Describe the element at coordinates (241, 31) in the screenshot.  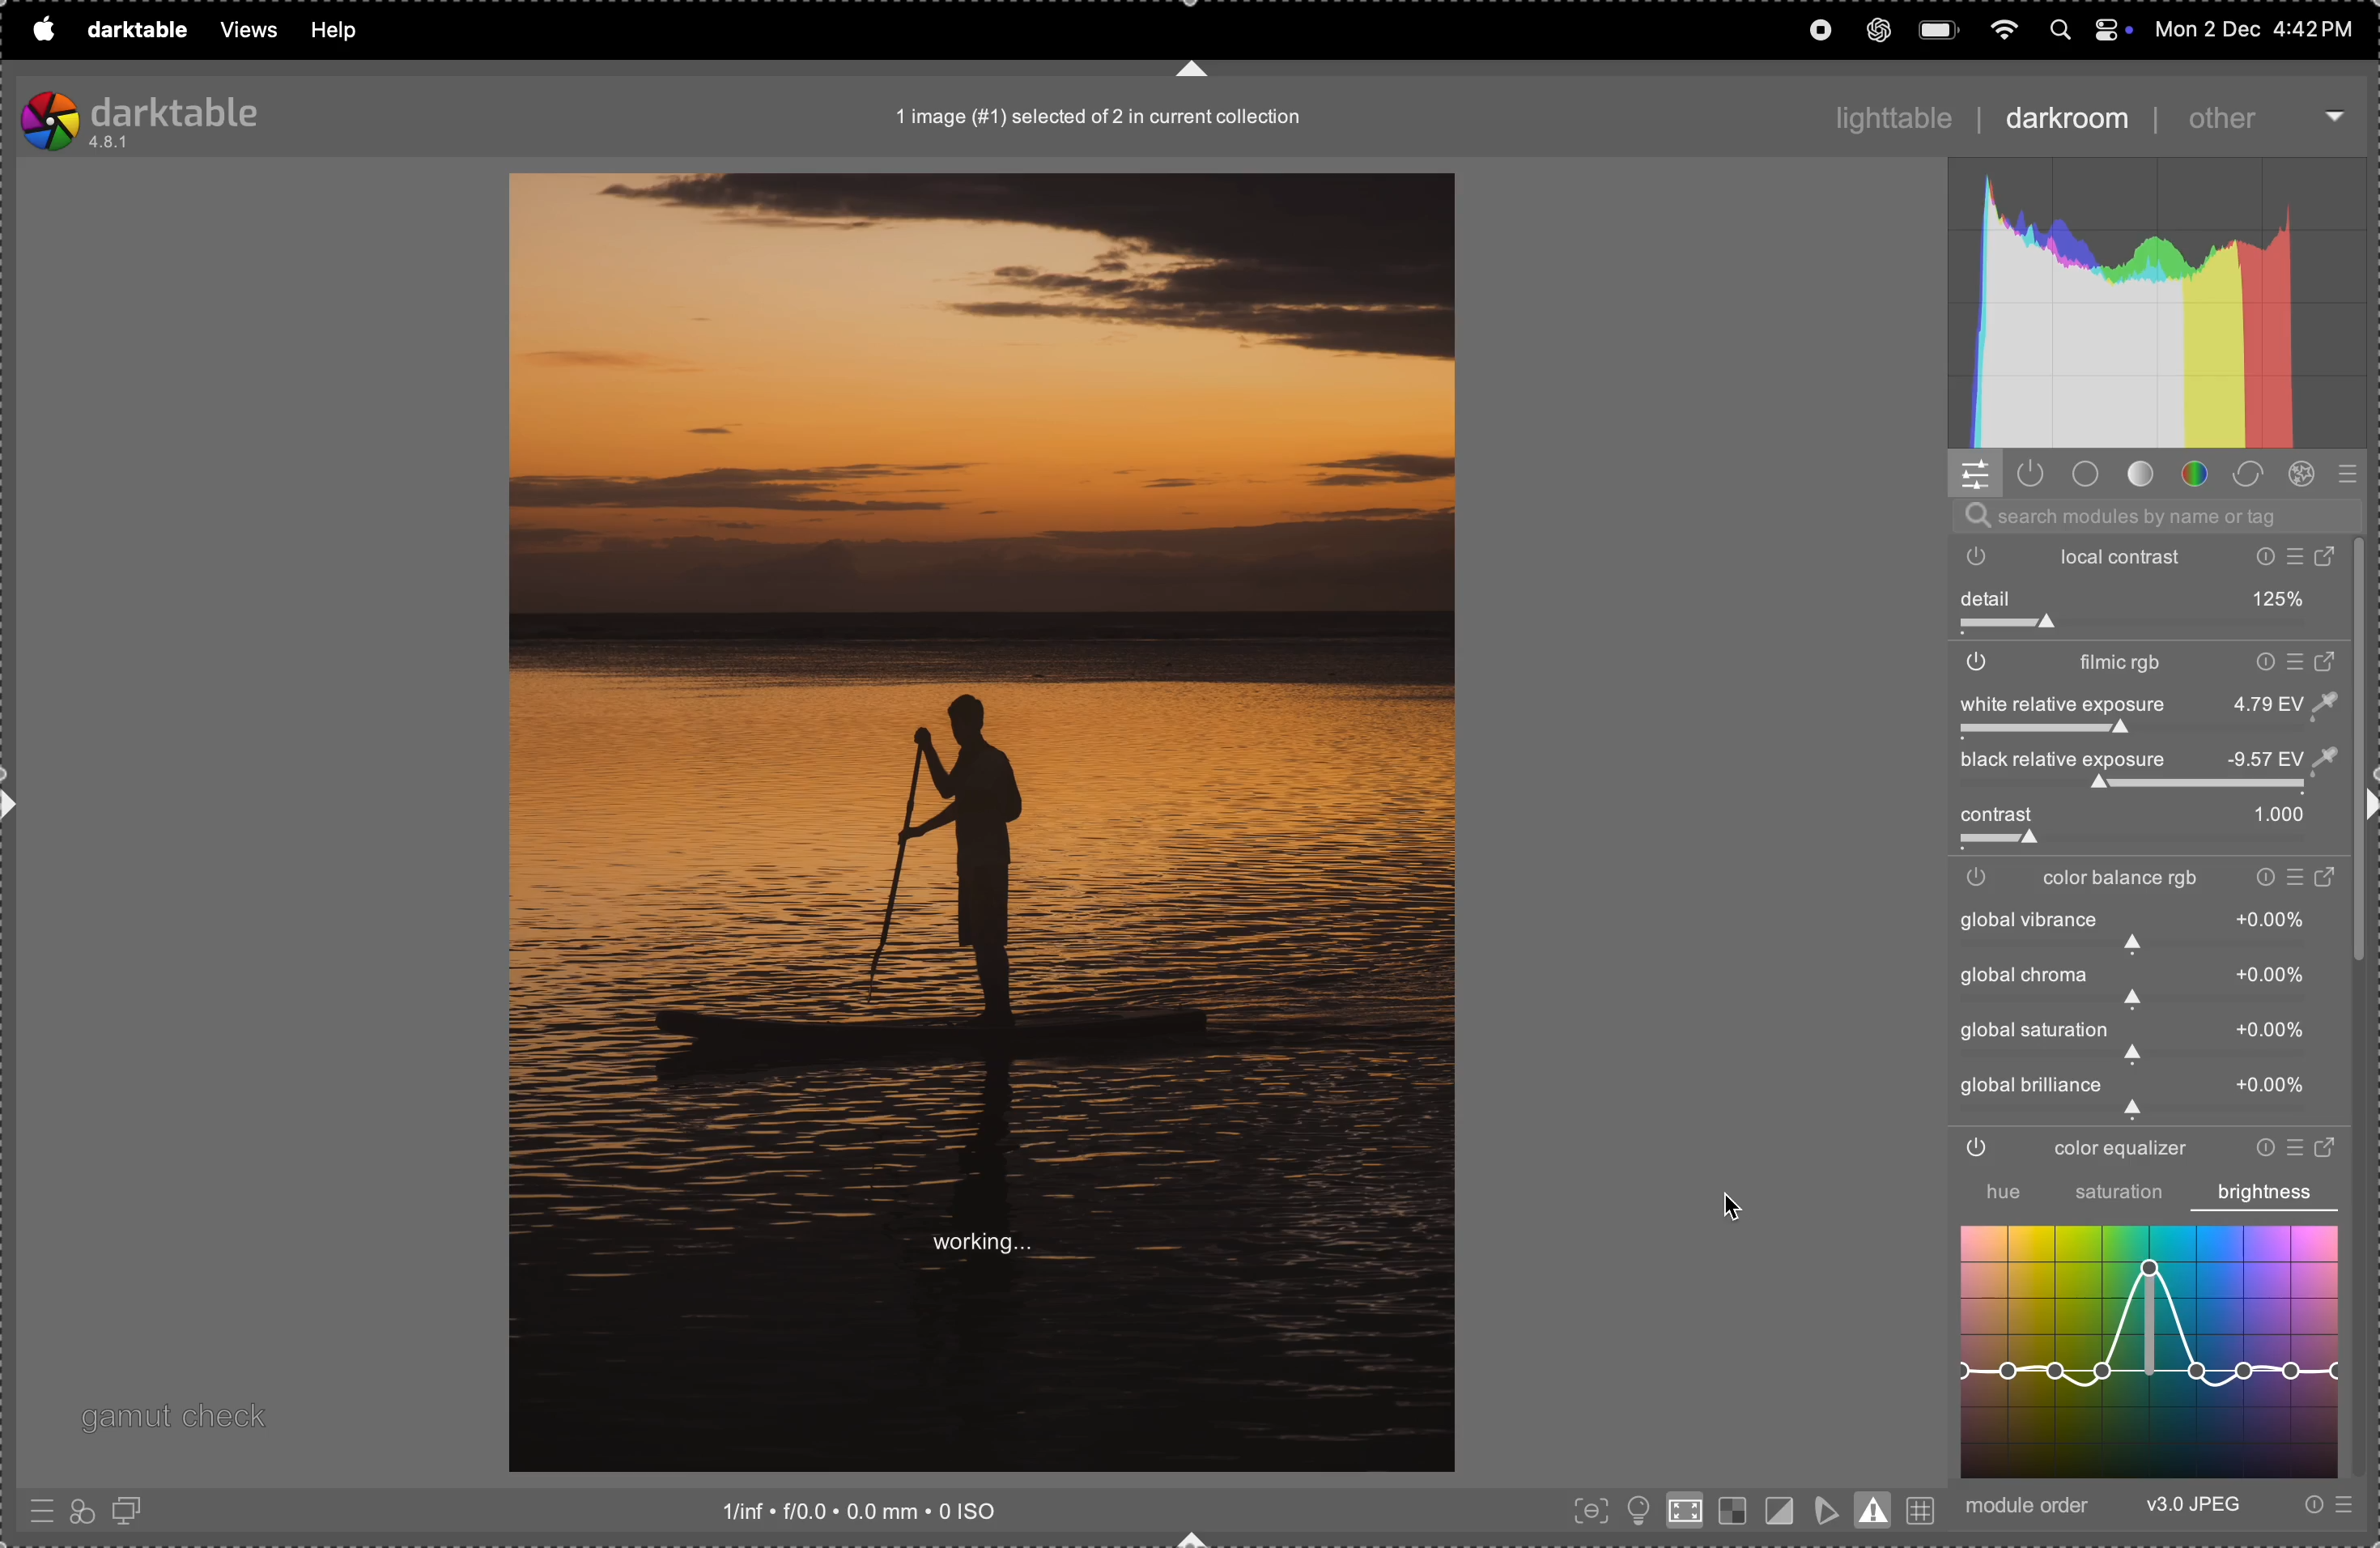
I see `views` at that location.